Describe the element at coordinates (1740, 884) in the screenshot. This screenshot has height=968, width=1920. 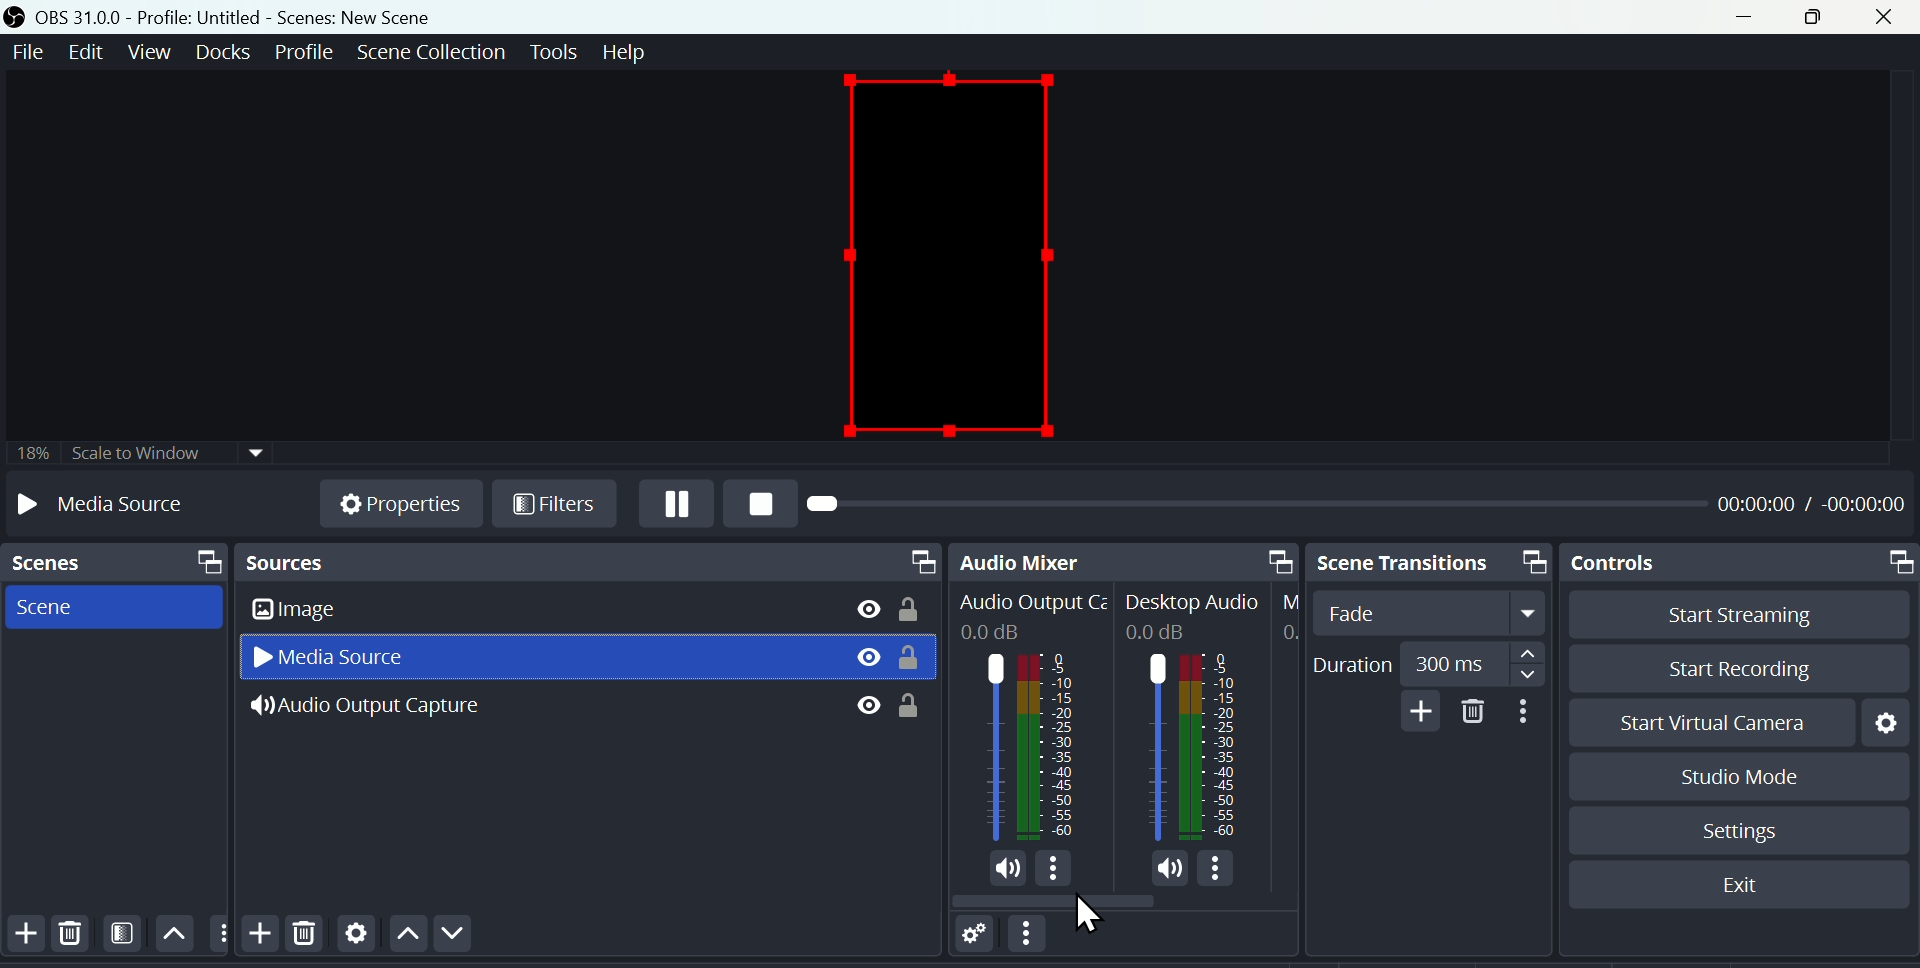
I see `Exit` at that location.